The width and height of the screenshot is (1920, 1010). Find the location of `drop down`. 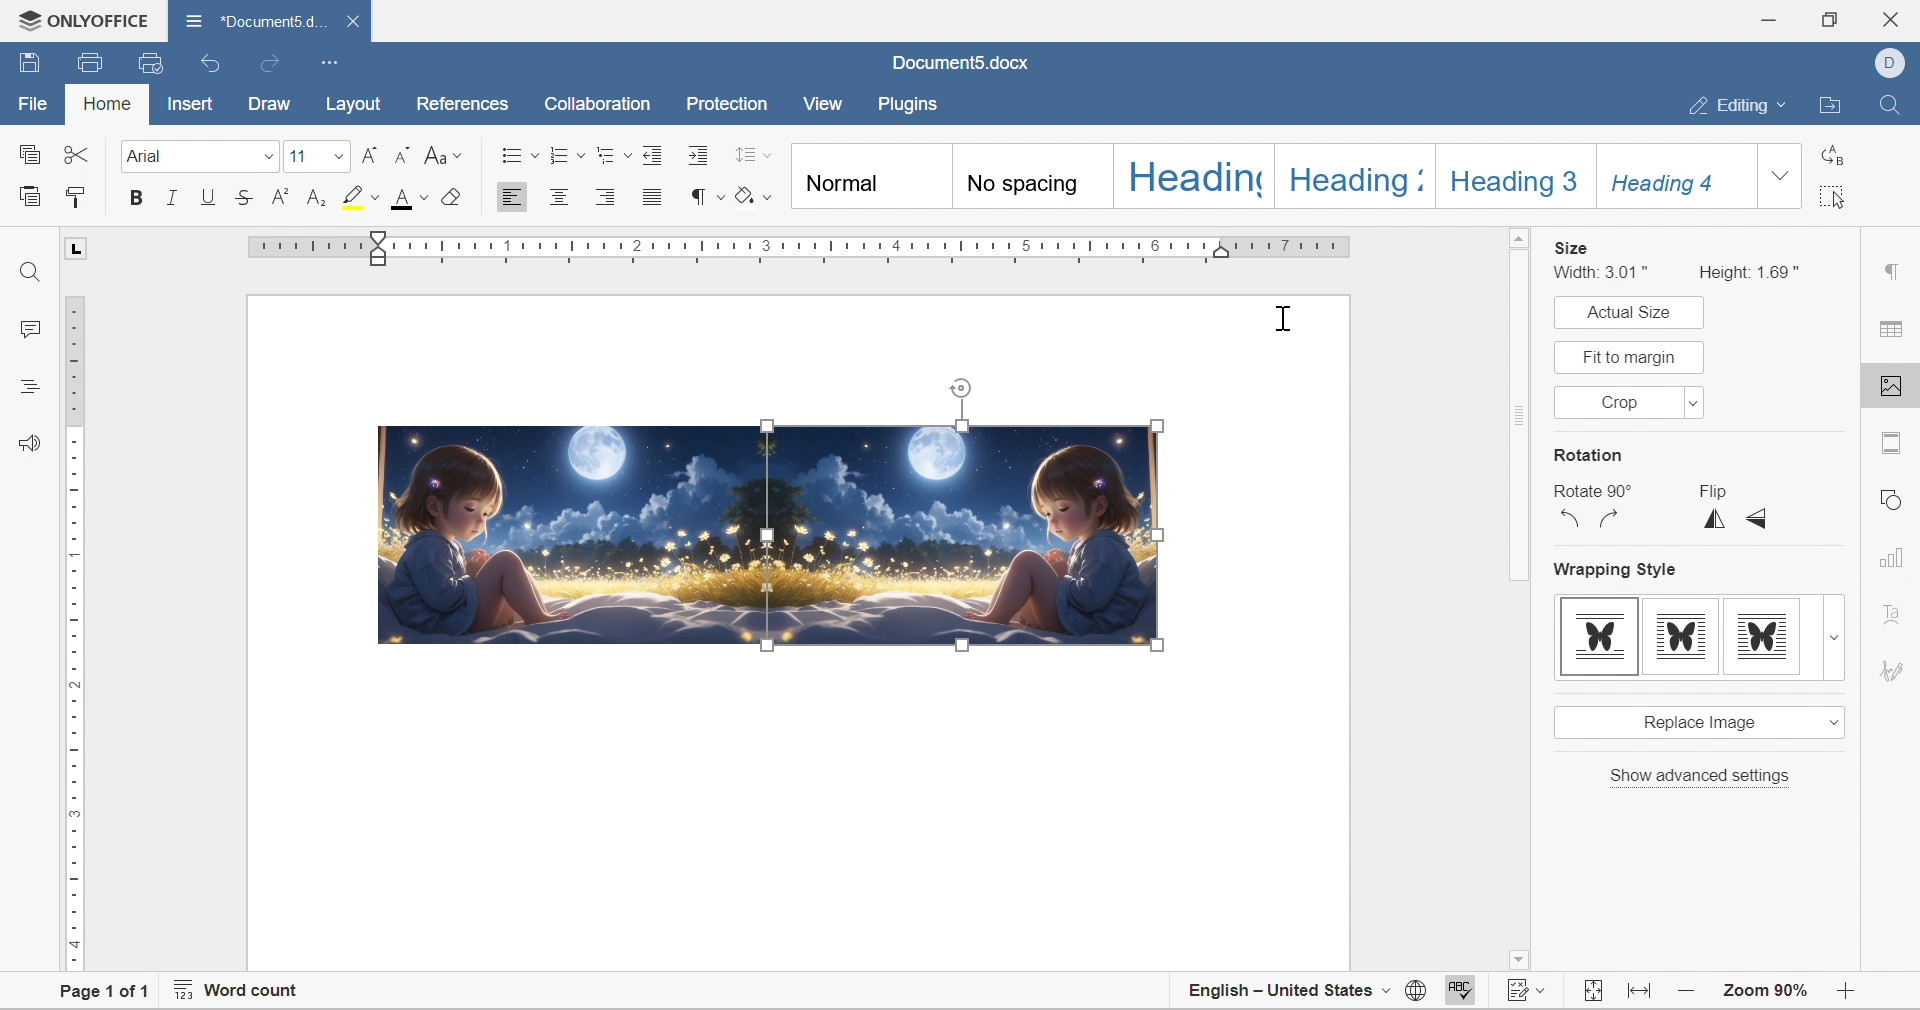

drop down is located at coordinates (1693, 403).